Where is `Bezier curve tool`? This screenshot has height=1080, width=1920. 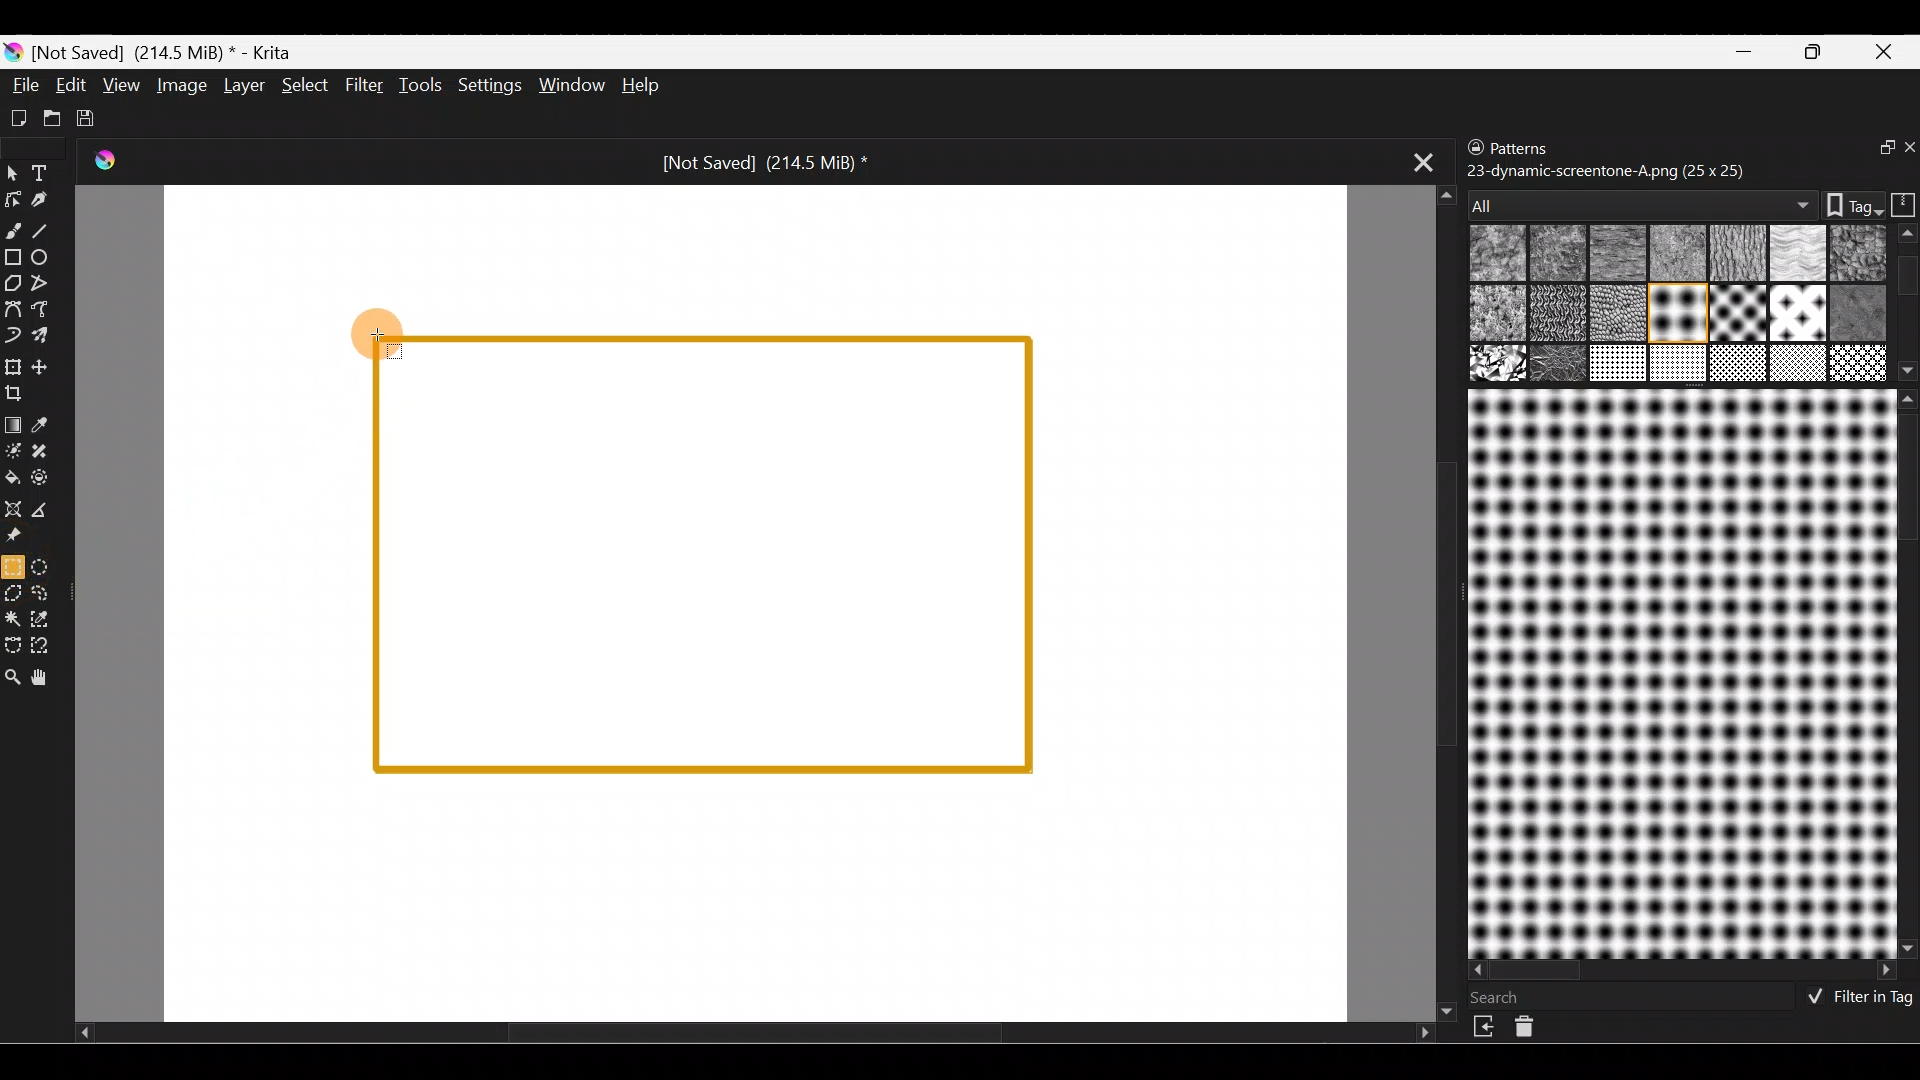
Bezier curve tool is located at coordinates (12, 311).